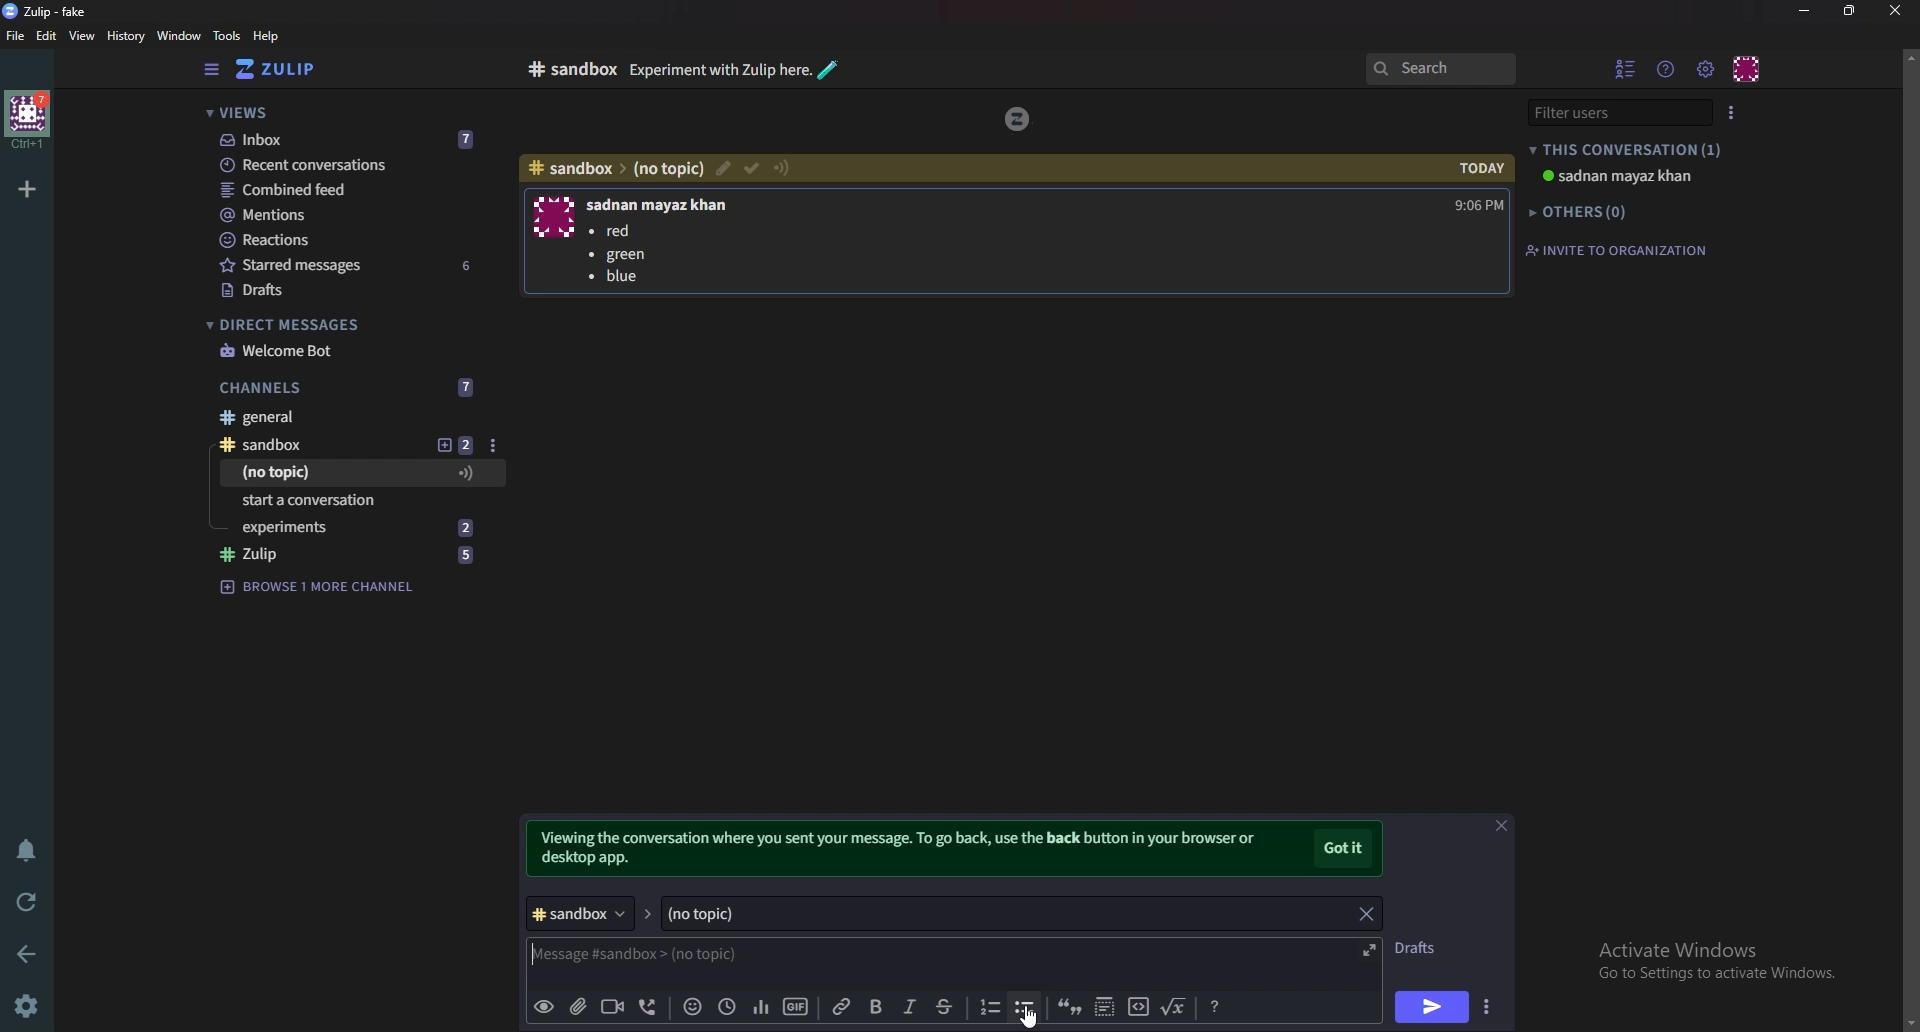  What do you see at coordinates (467, 474) in the screenshot?
I see `Topic notifications` at bounding box center [467, 474].